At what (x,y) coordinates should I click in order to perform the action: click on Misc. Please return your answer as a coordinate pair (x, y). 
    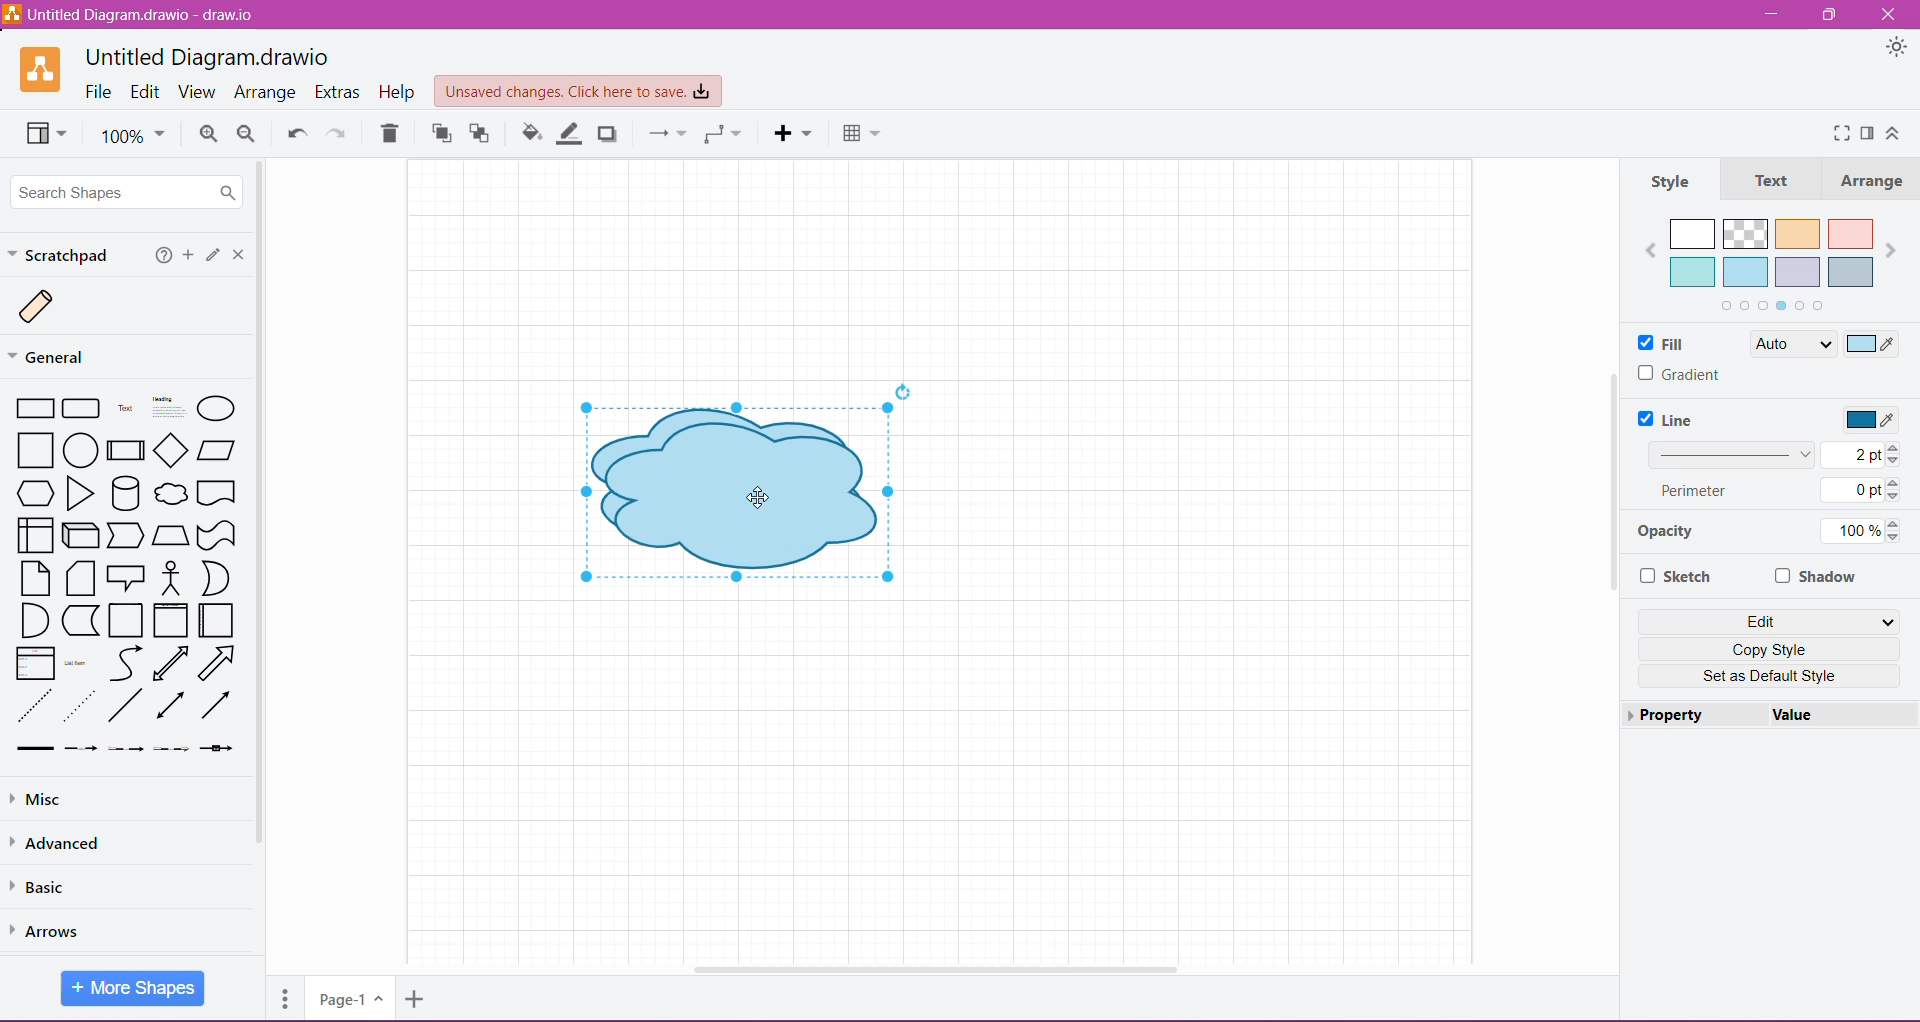
    Looking at the image, I should click on (40, 800).